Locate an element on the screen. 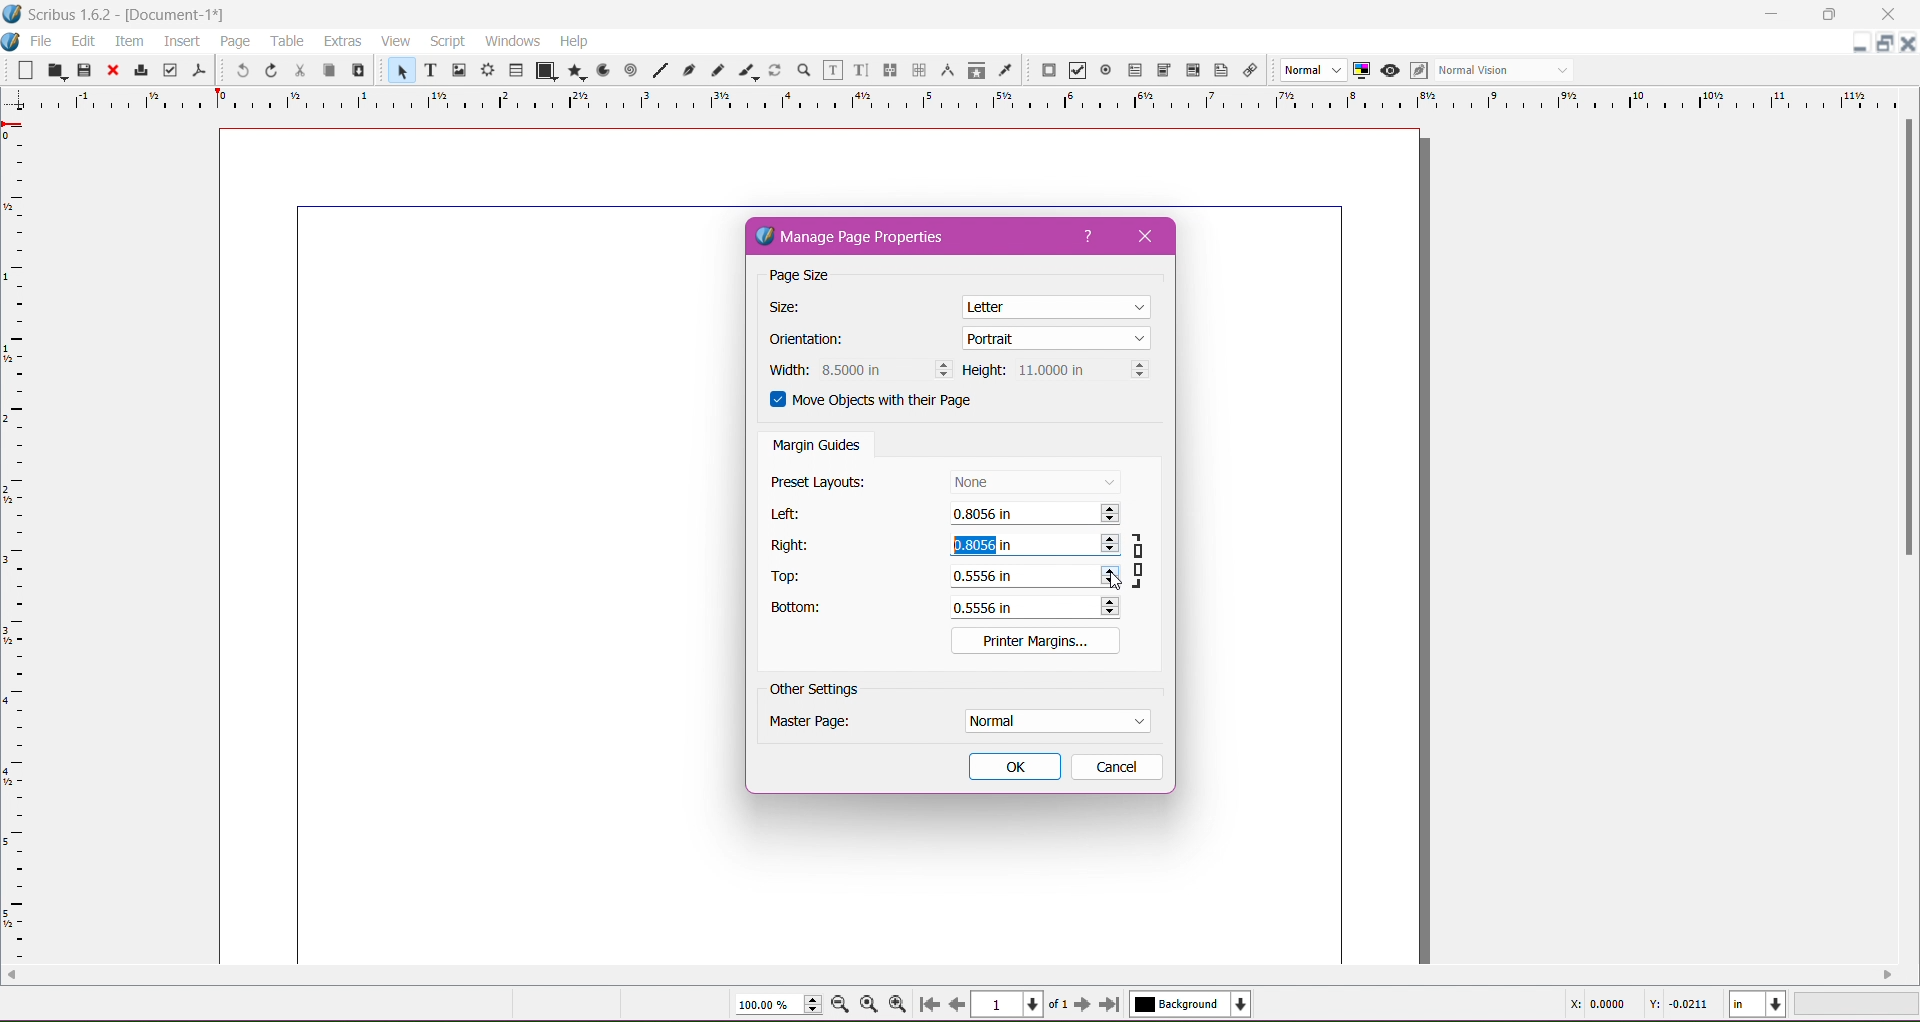 The height and width of the screenshot is (1022, 1920). Cursor Coordinate -Y  is located at coordinates (1676, 1006).